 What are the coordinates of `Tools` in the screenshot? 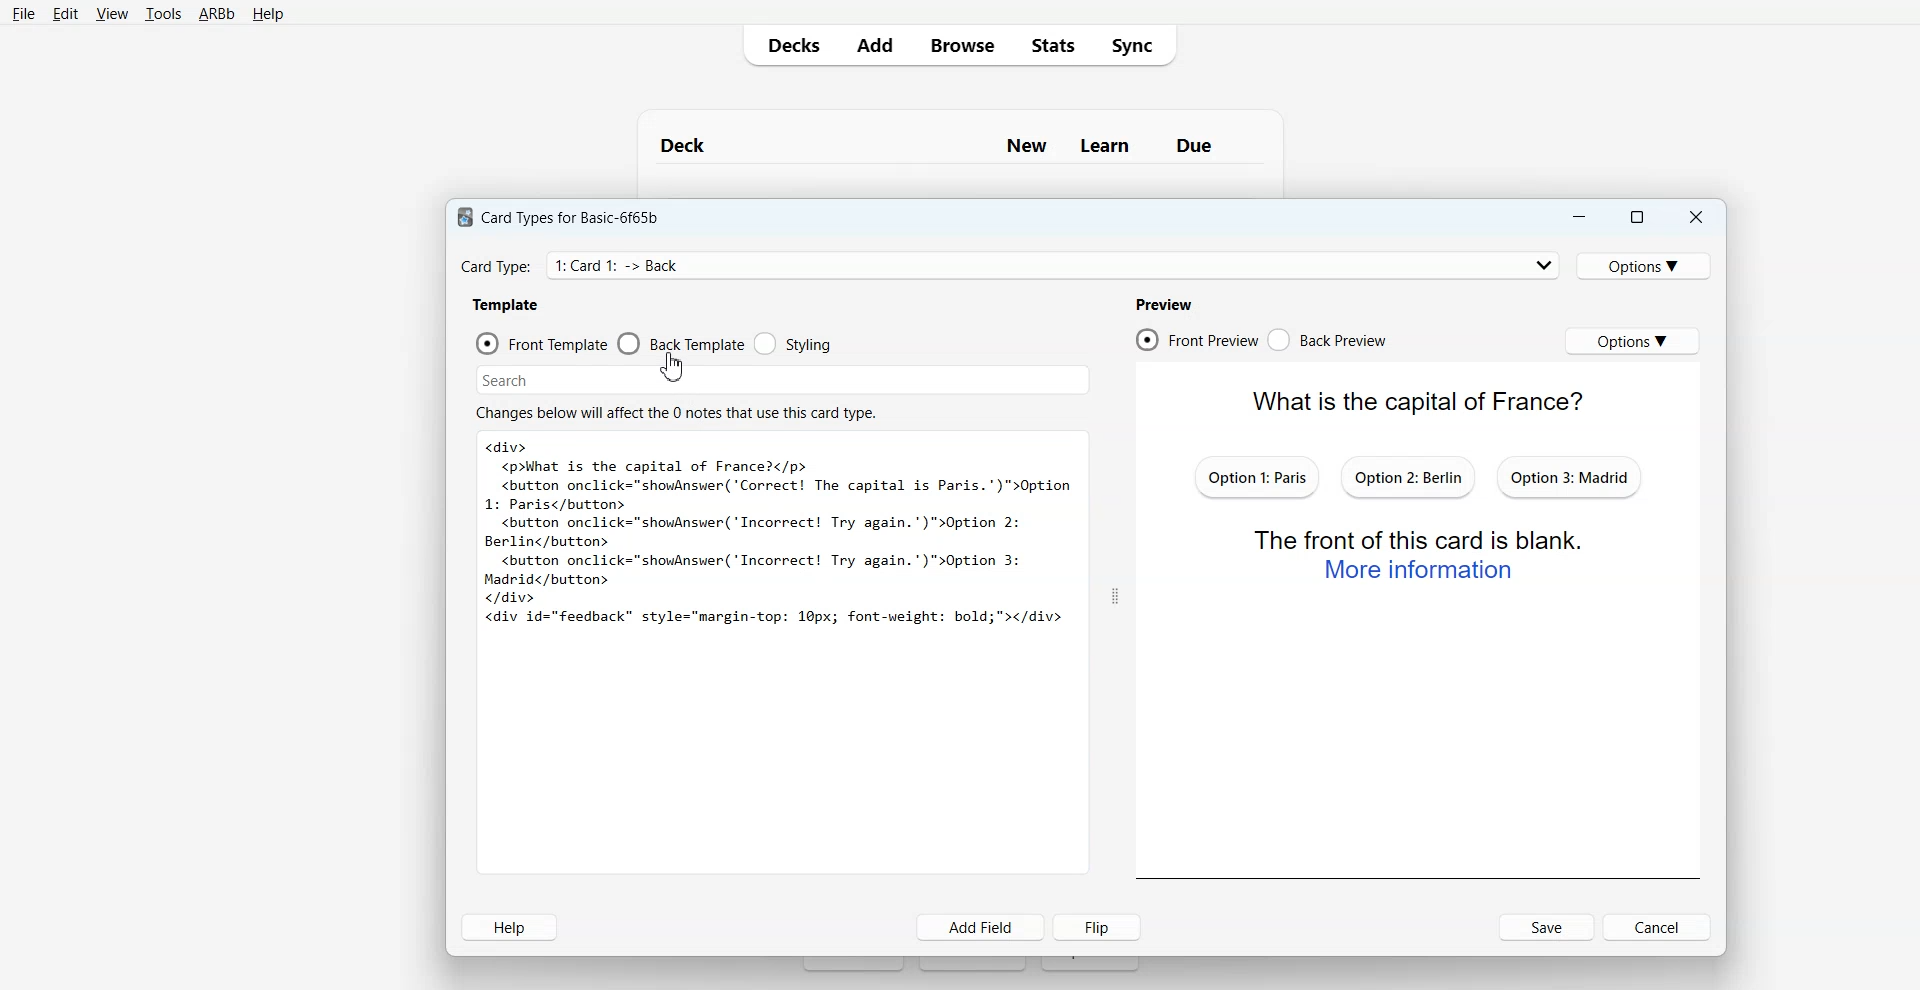 It's located at (163, 14).